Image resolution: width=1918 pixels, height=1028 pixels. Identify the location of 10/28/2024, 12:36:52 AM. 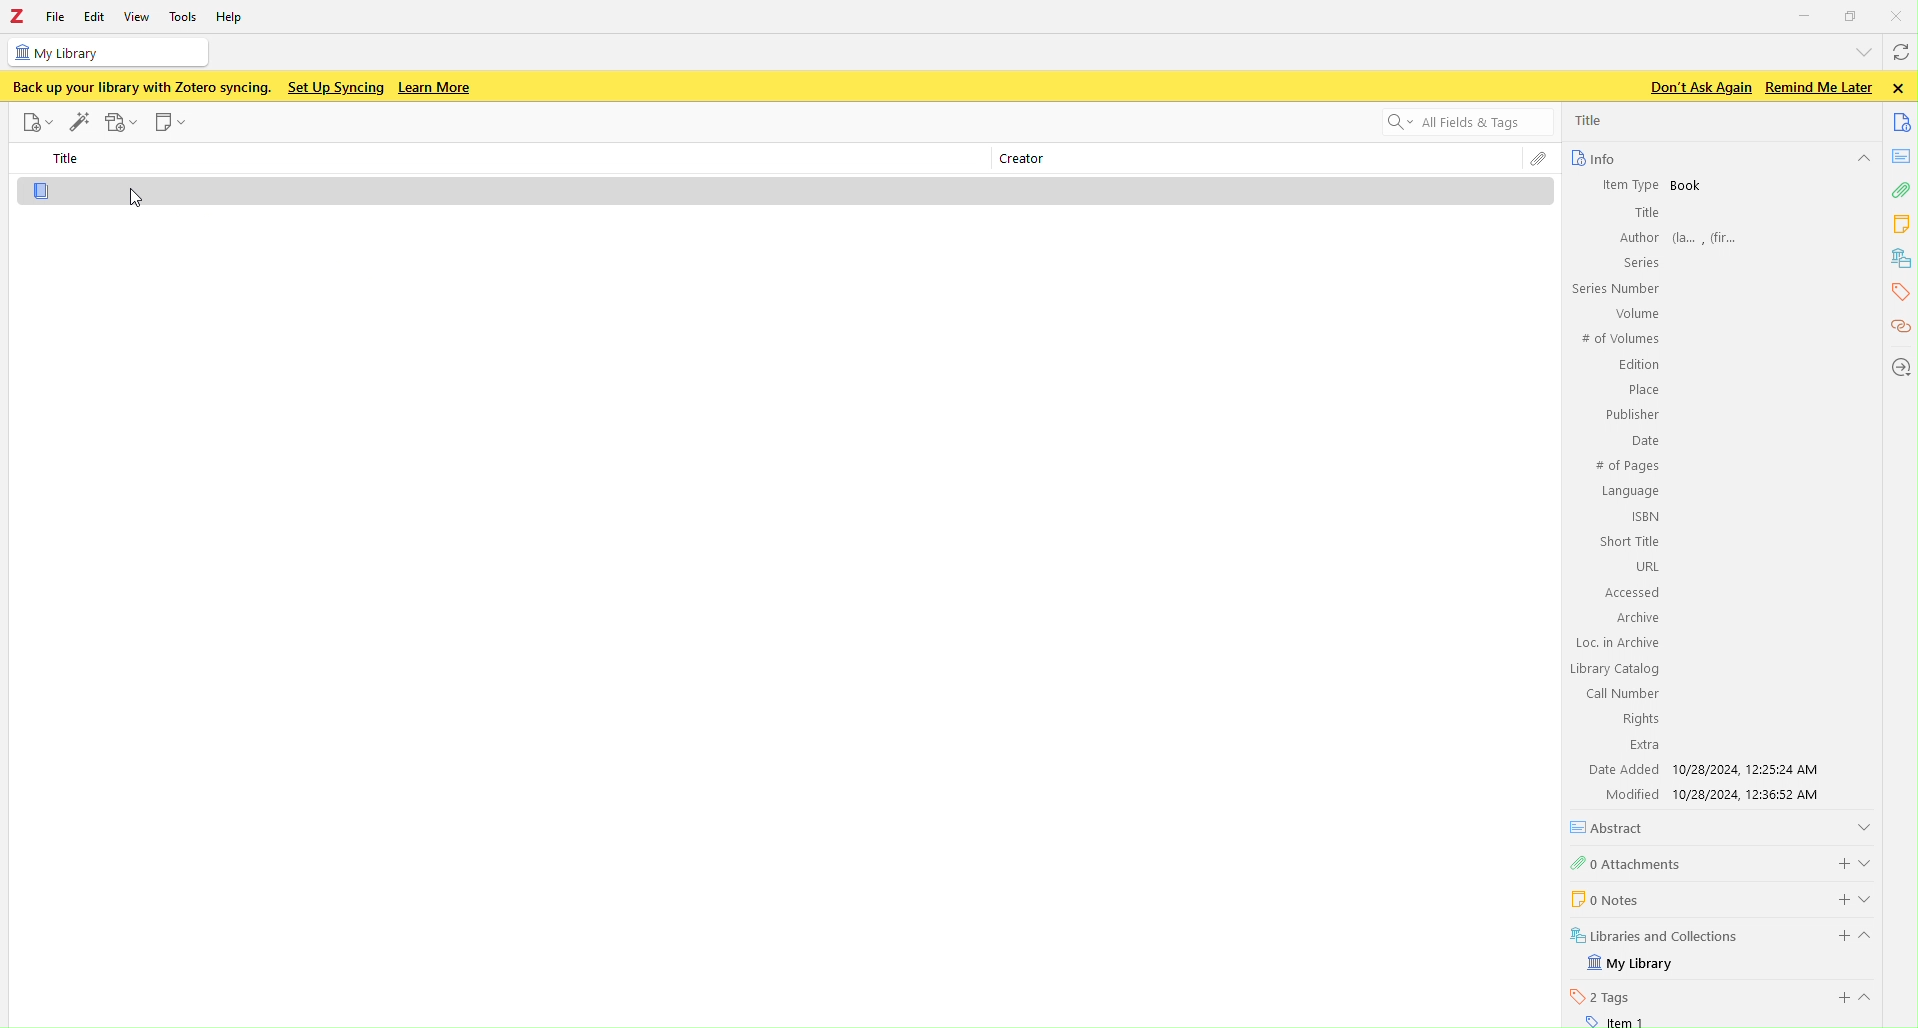
(1754, 795).